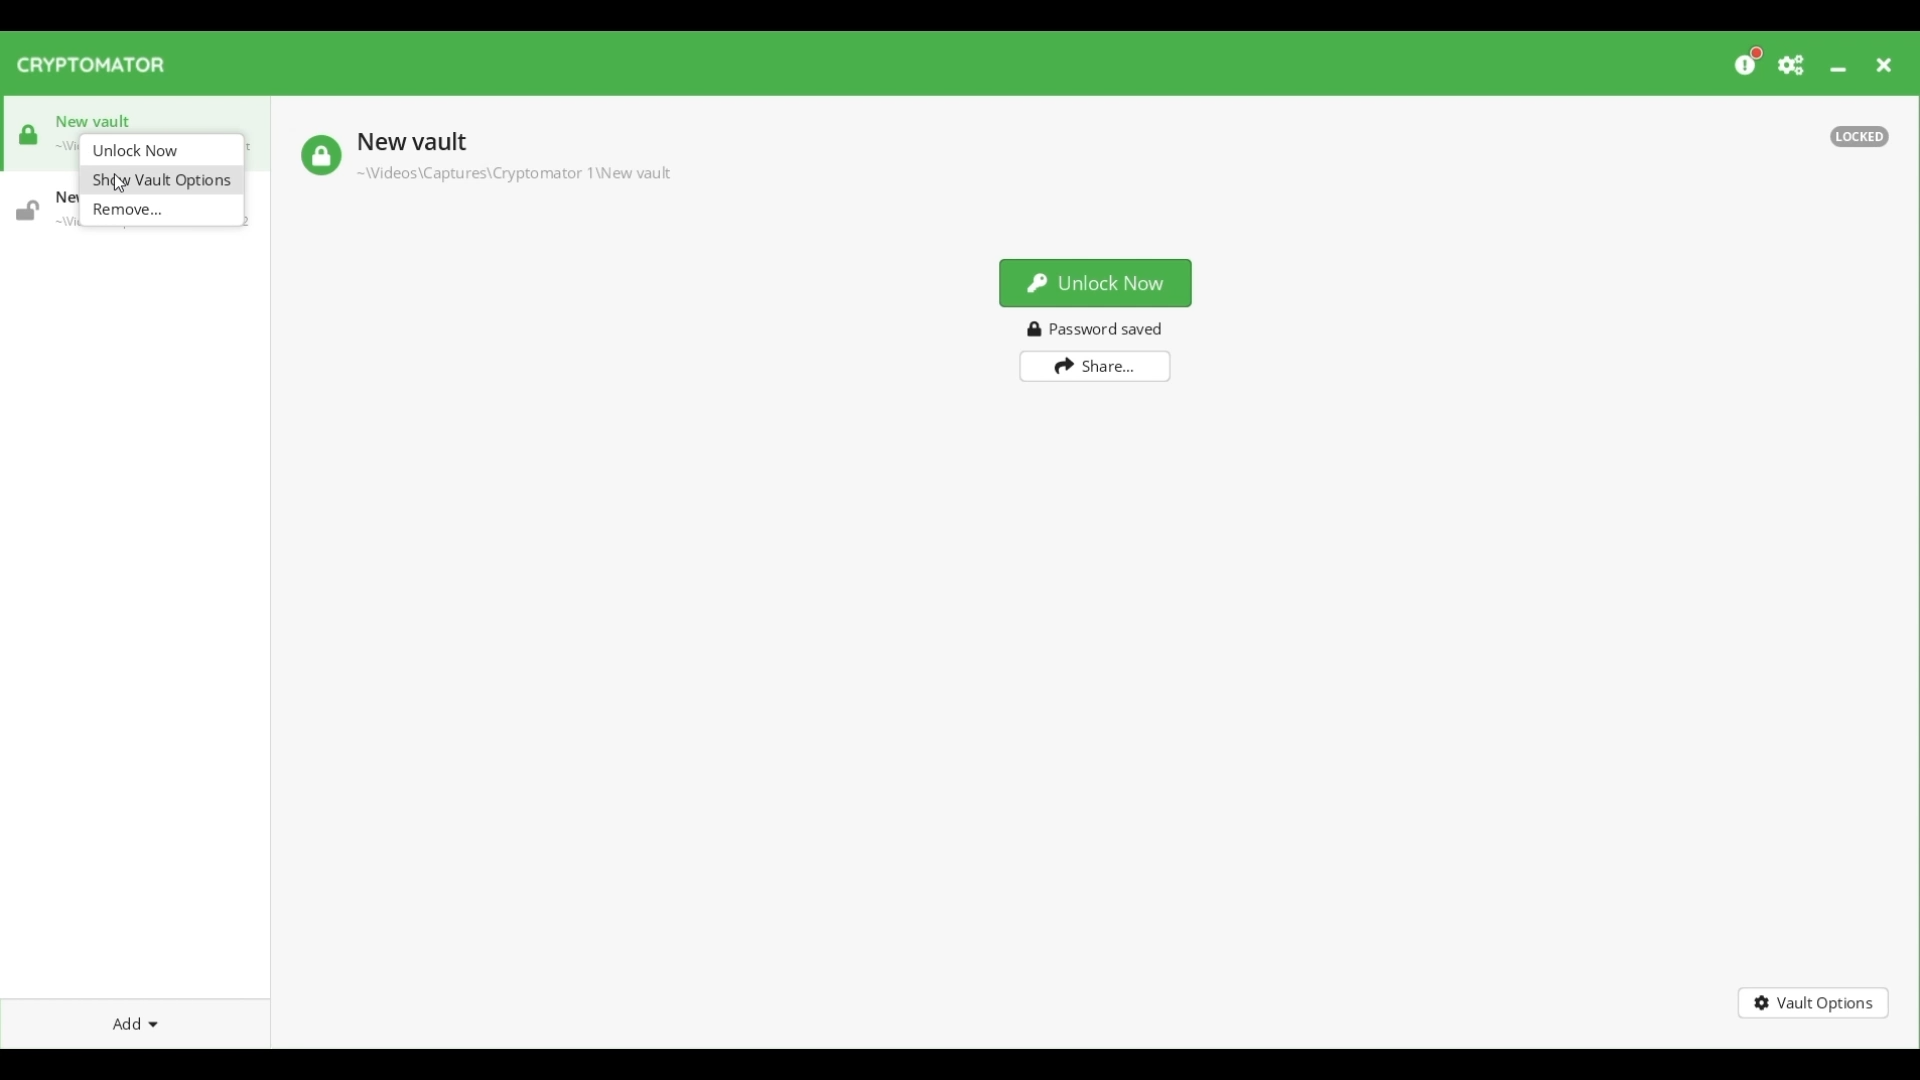 The width and height of the screenshot is (1920, 1080). I want to click on Vault options, so click(1814, 1003).